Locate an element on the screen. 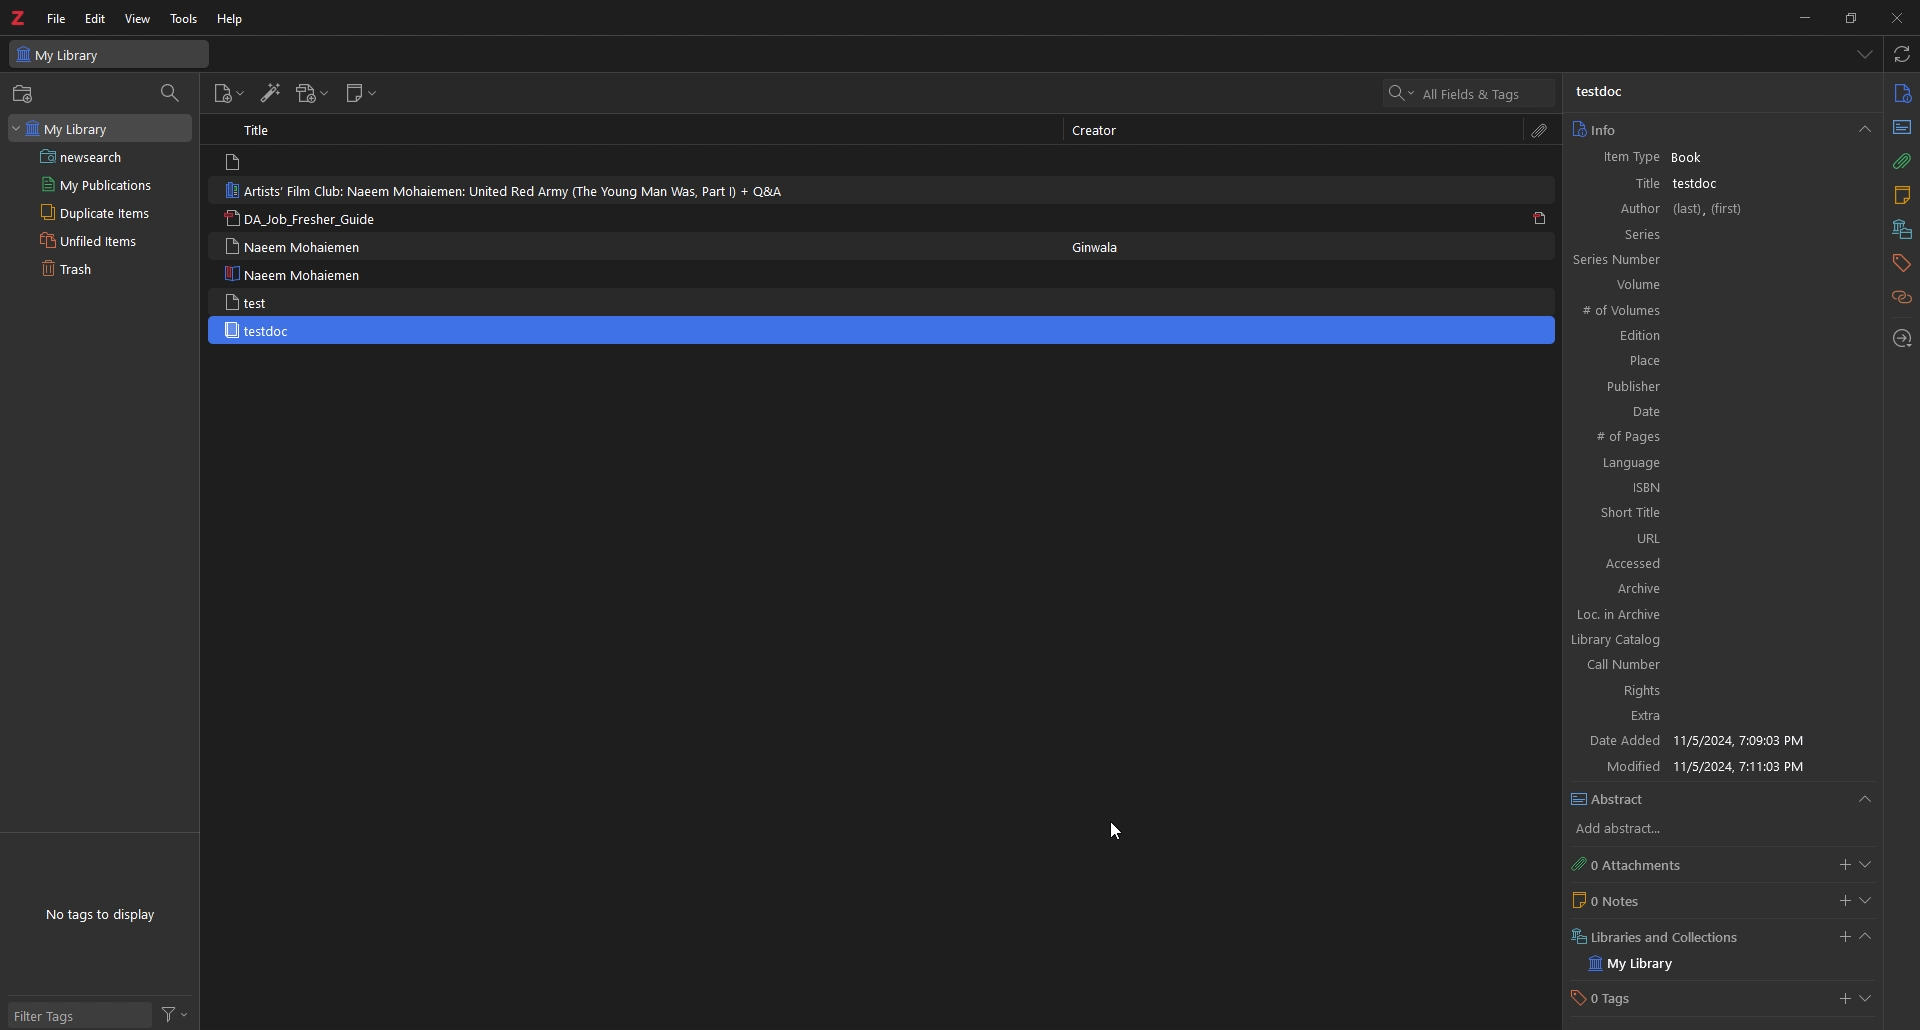 This screenshot has width=1920, height=1030. show is located at coordinates (1866, 901).